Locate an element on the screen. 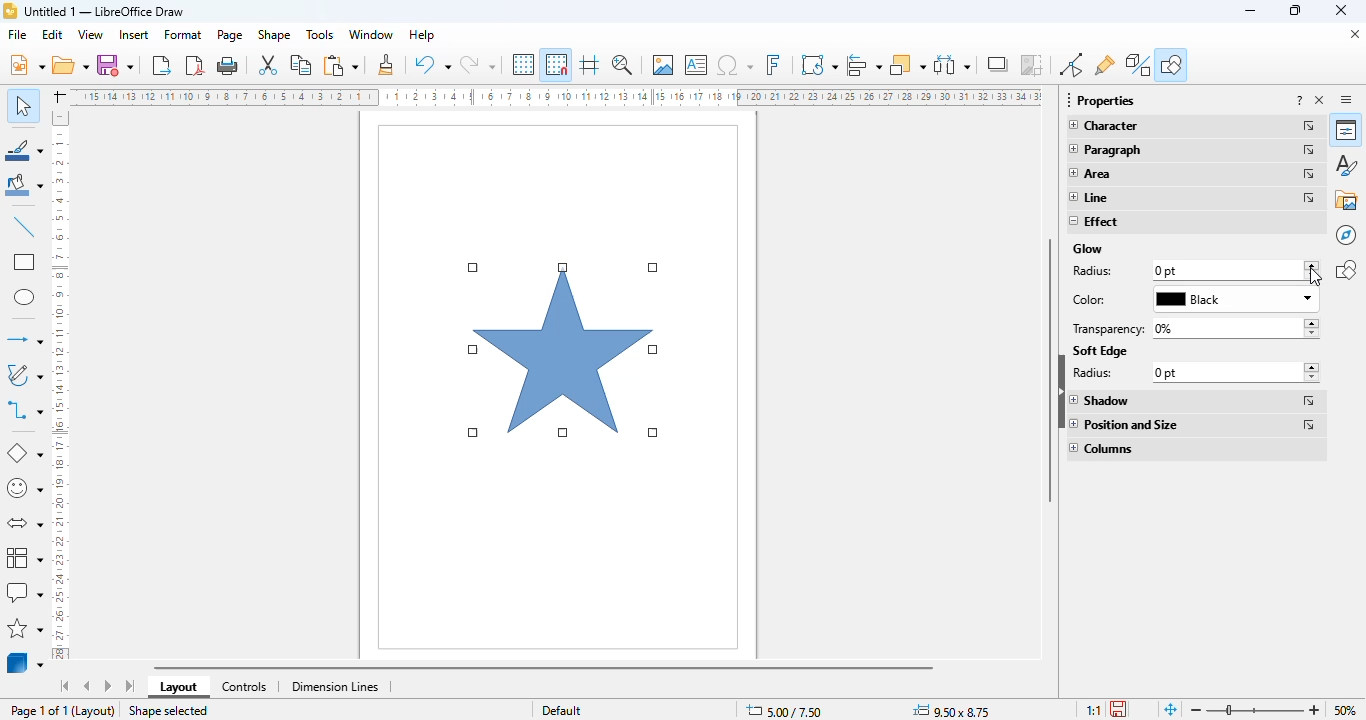 The width and height of the screenshot is (1366, 720). copy is located at coordinates (302, 65).